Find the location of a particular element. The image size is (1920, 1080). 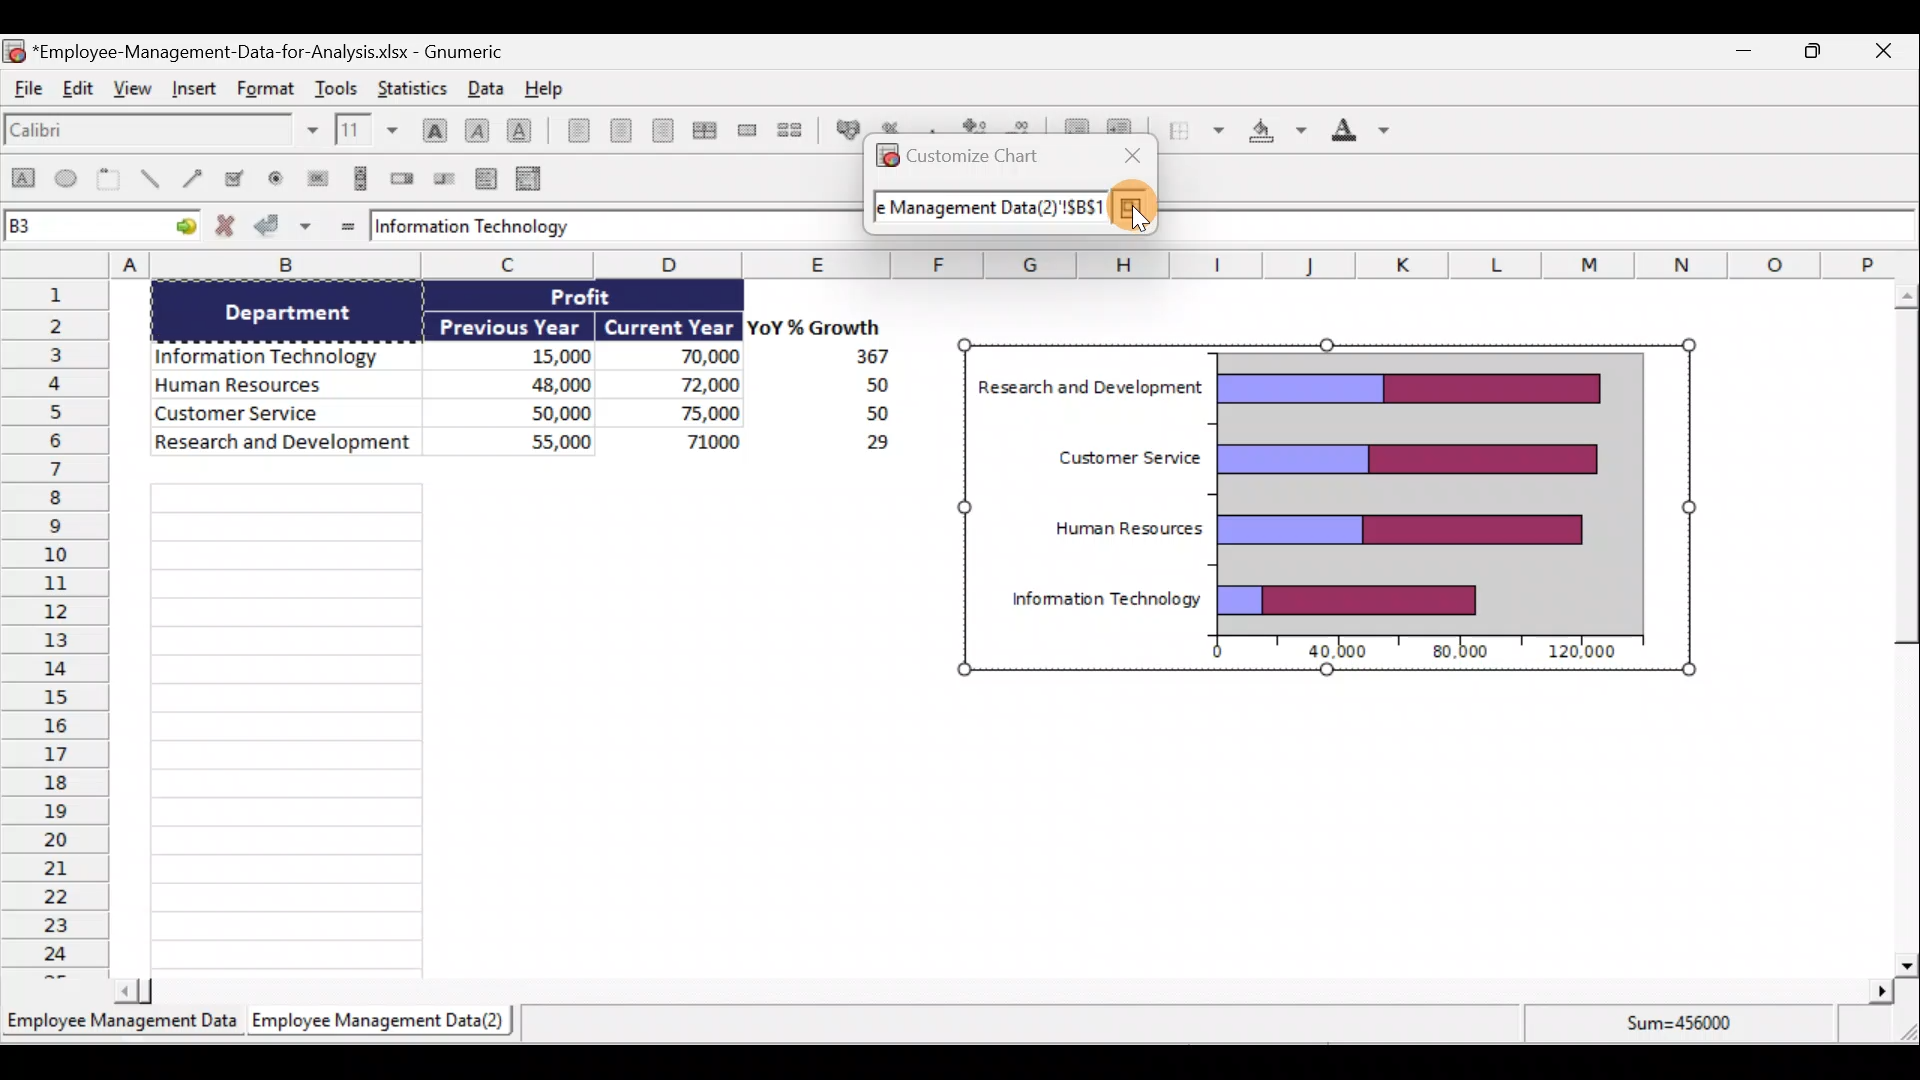

Create a combo box is located at coordinates (531, 177).